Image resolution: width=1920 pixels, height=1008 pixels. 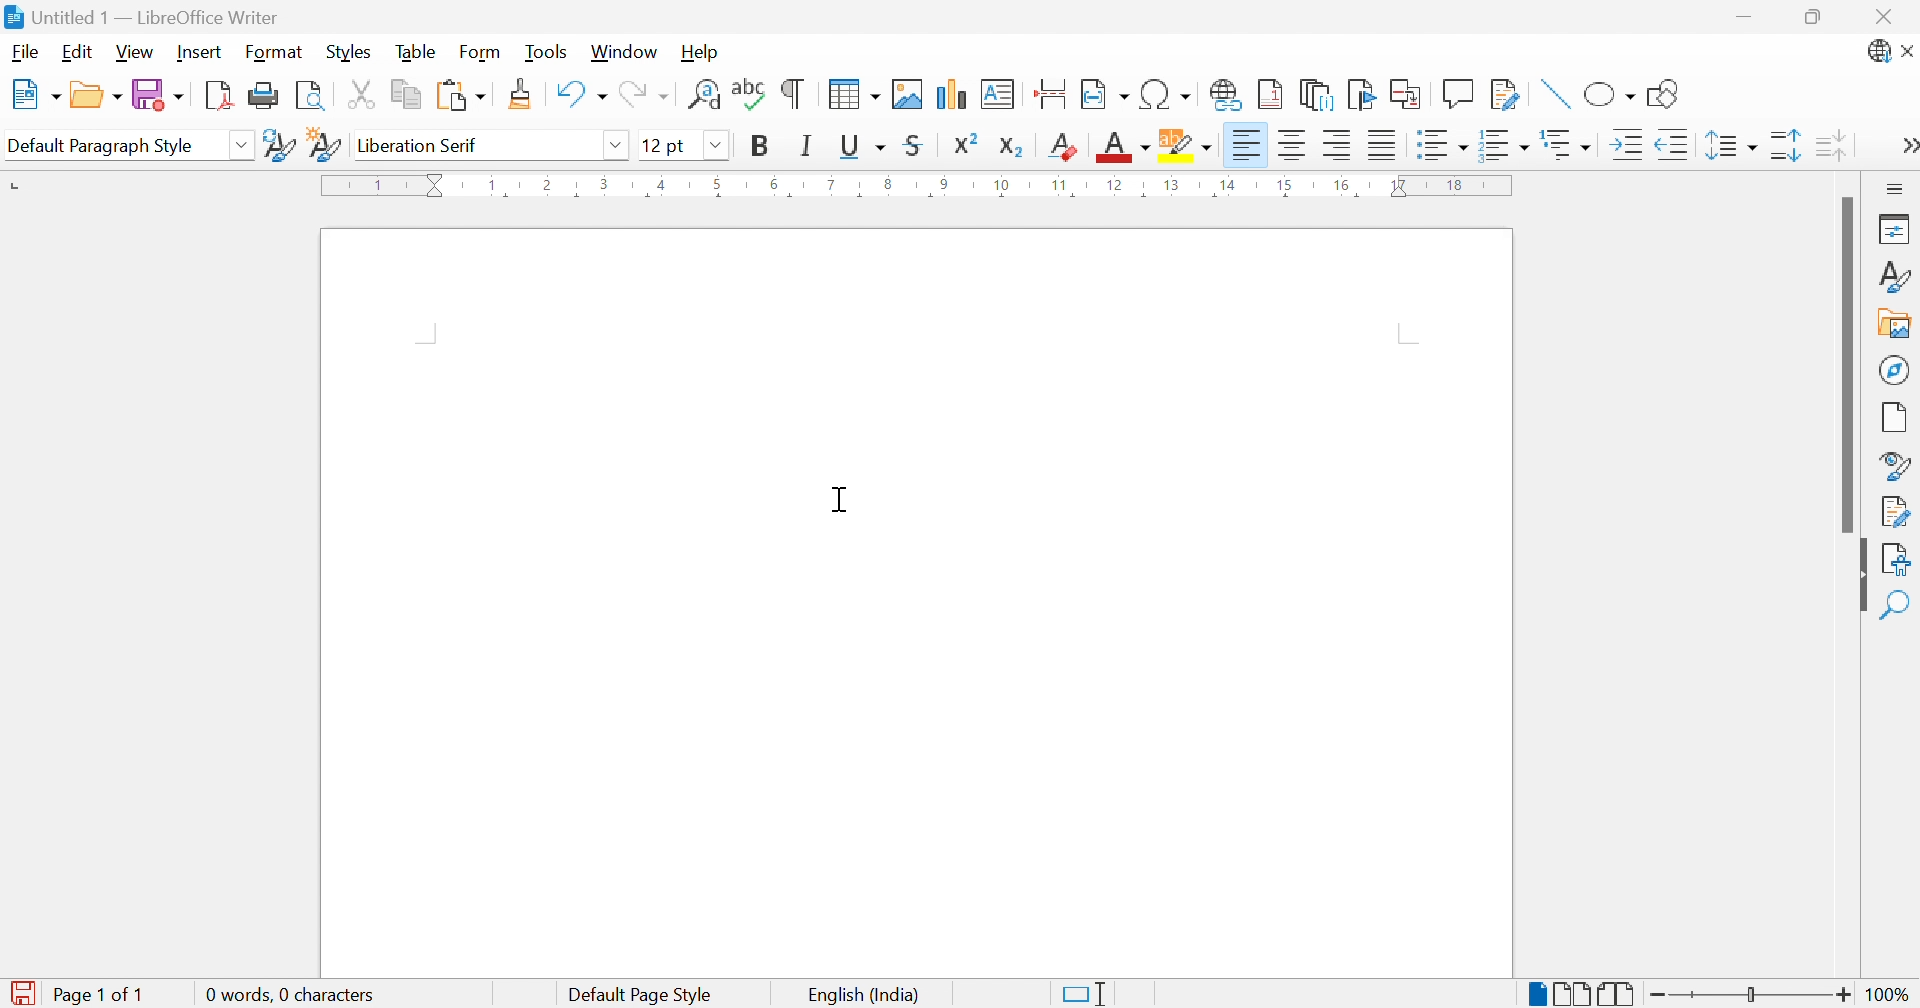 What do you see at coordinates (701, 50) in the screenshot?
I see `Help` at bounding box center [701, 50].